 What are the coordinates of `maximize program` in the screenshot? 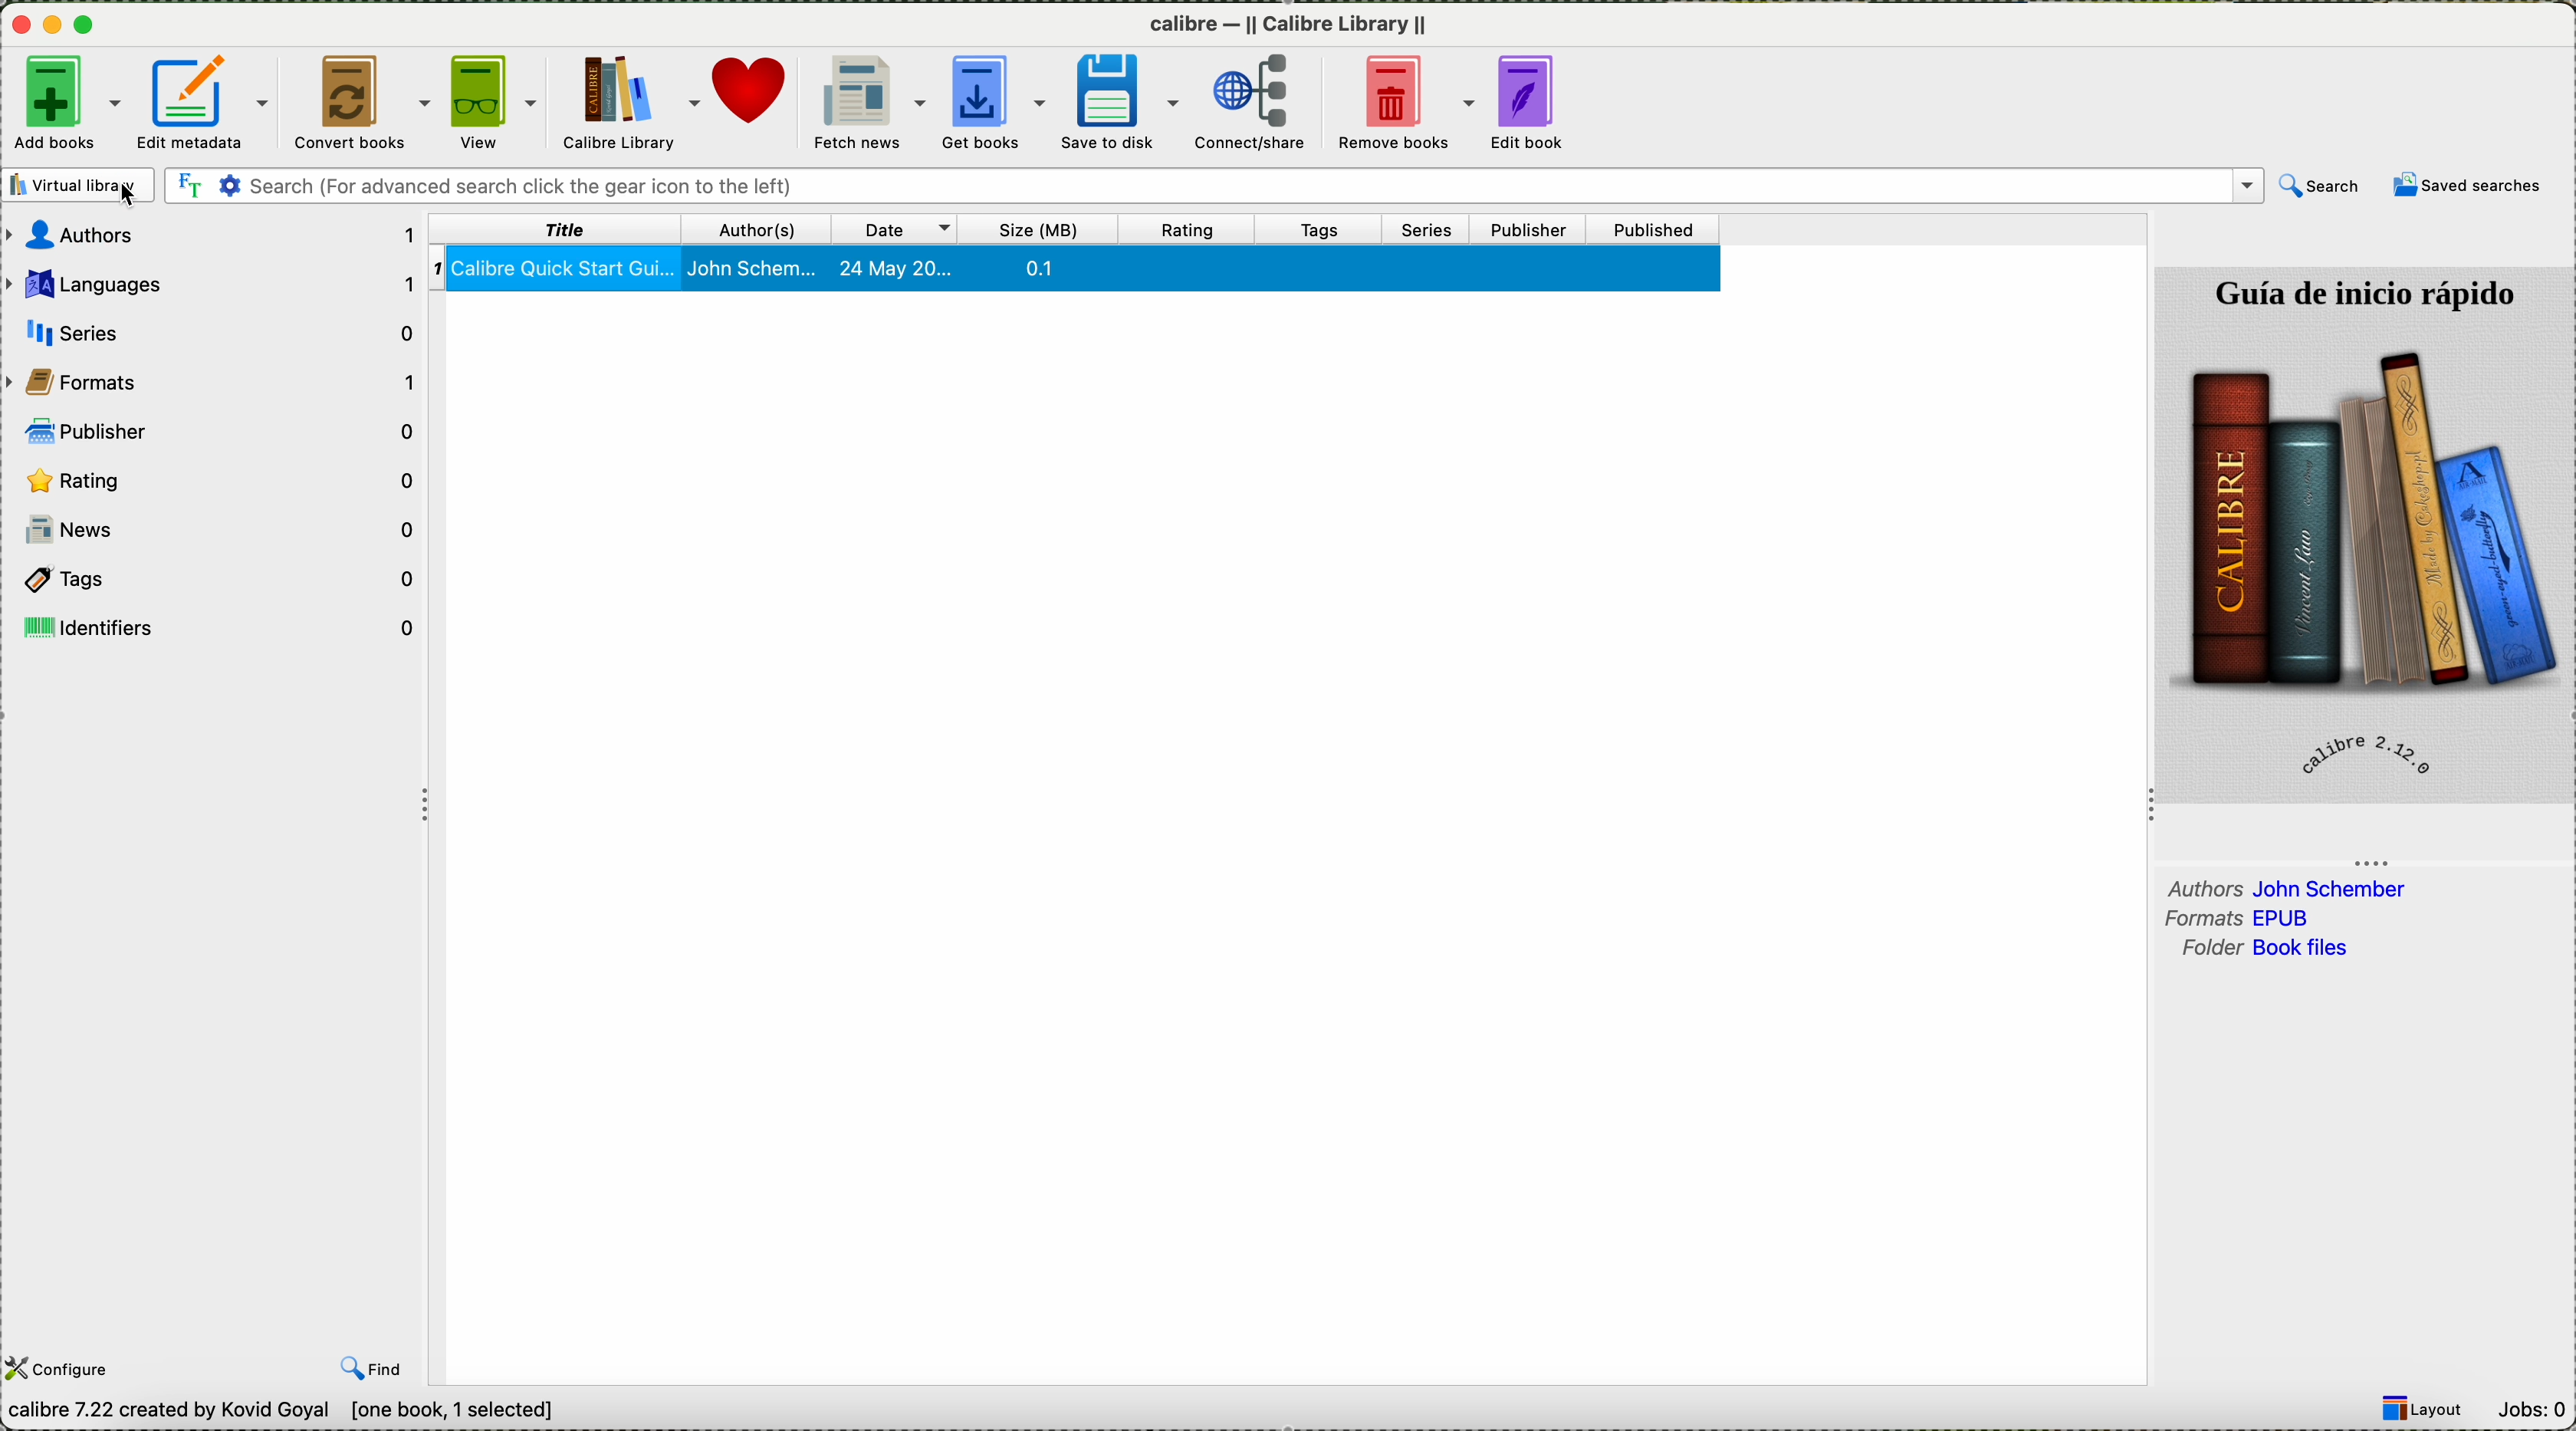 It's located at (90, 28).